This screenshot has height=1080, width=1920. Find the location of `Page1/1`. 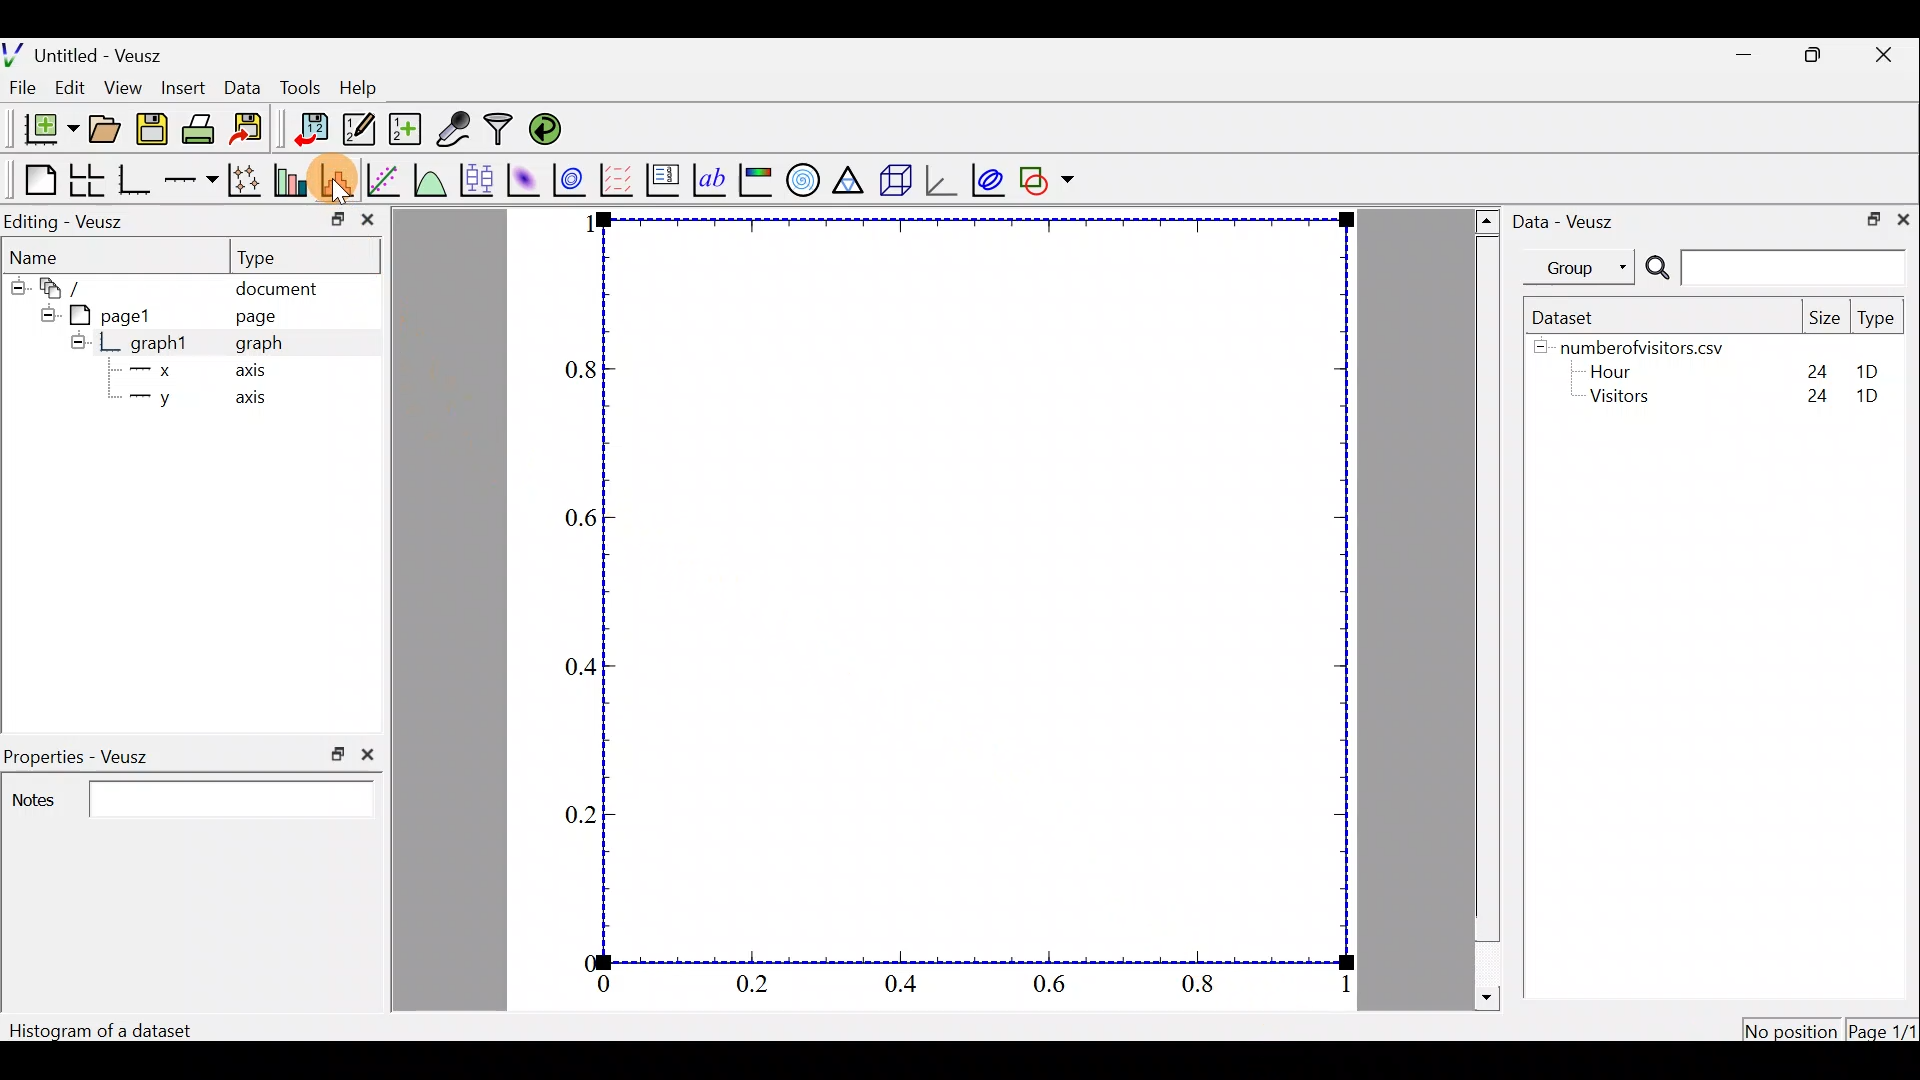

Page1/1 is located at coordinates (1880, 1029).